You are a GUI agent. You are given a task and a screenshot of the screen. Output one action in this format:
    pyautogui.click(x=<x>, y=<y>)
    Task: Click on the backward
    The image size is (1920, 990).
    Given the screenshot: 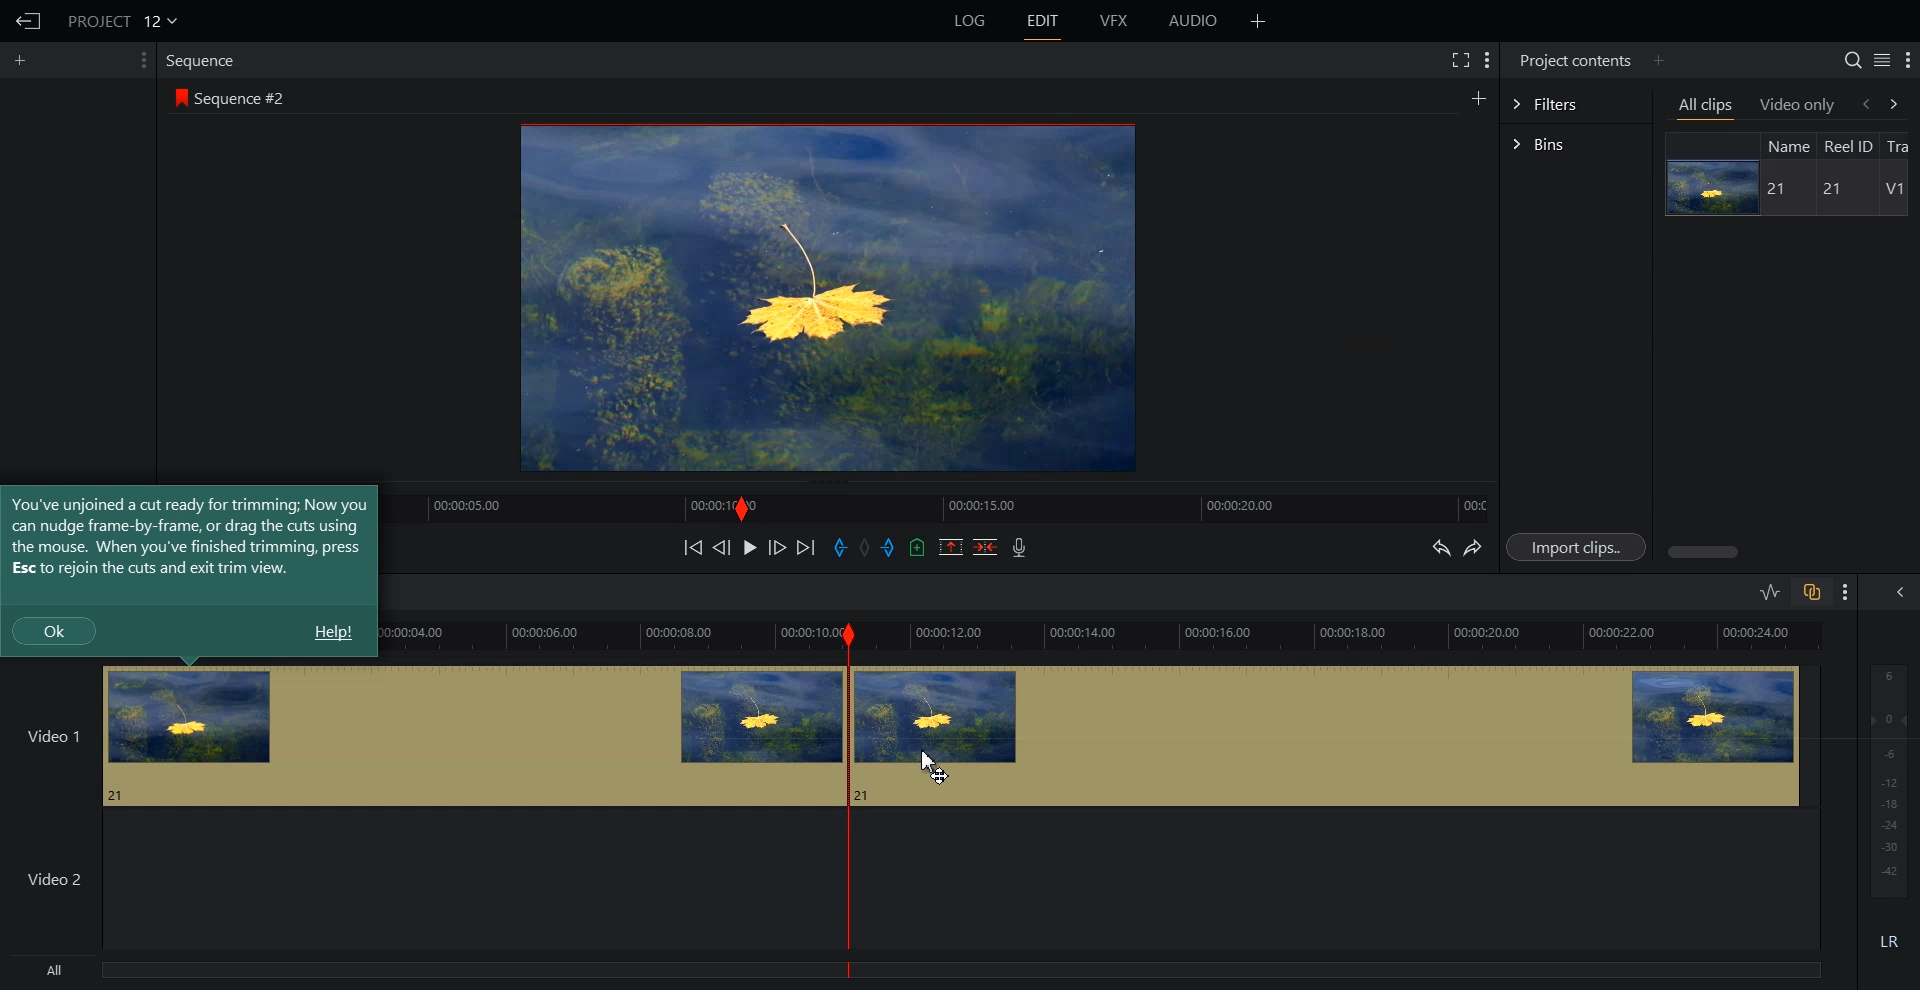 What is the action you would take?
    pyautogui.click(x=1864, y=103)
    